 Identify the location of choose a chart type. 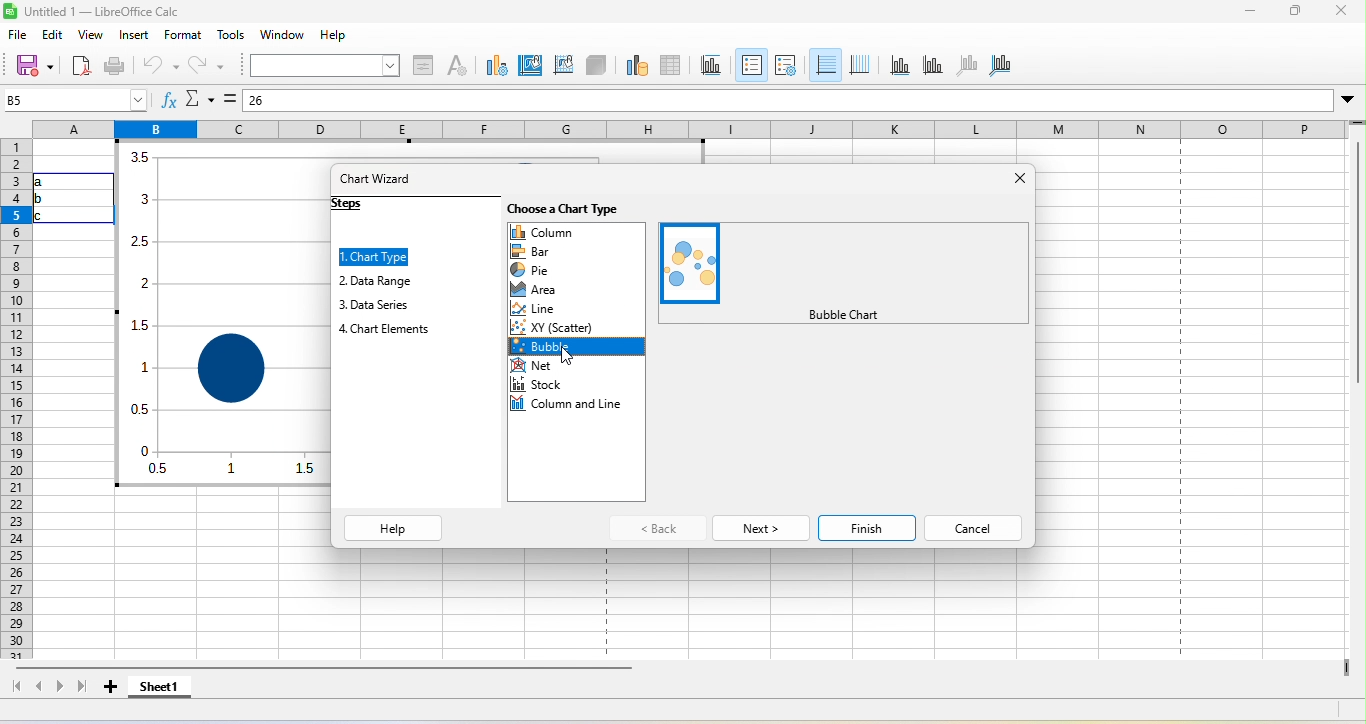
(570, 208).